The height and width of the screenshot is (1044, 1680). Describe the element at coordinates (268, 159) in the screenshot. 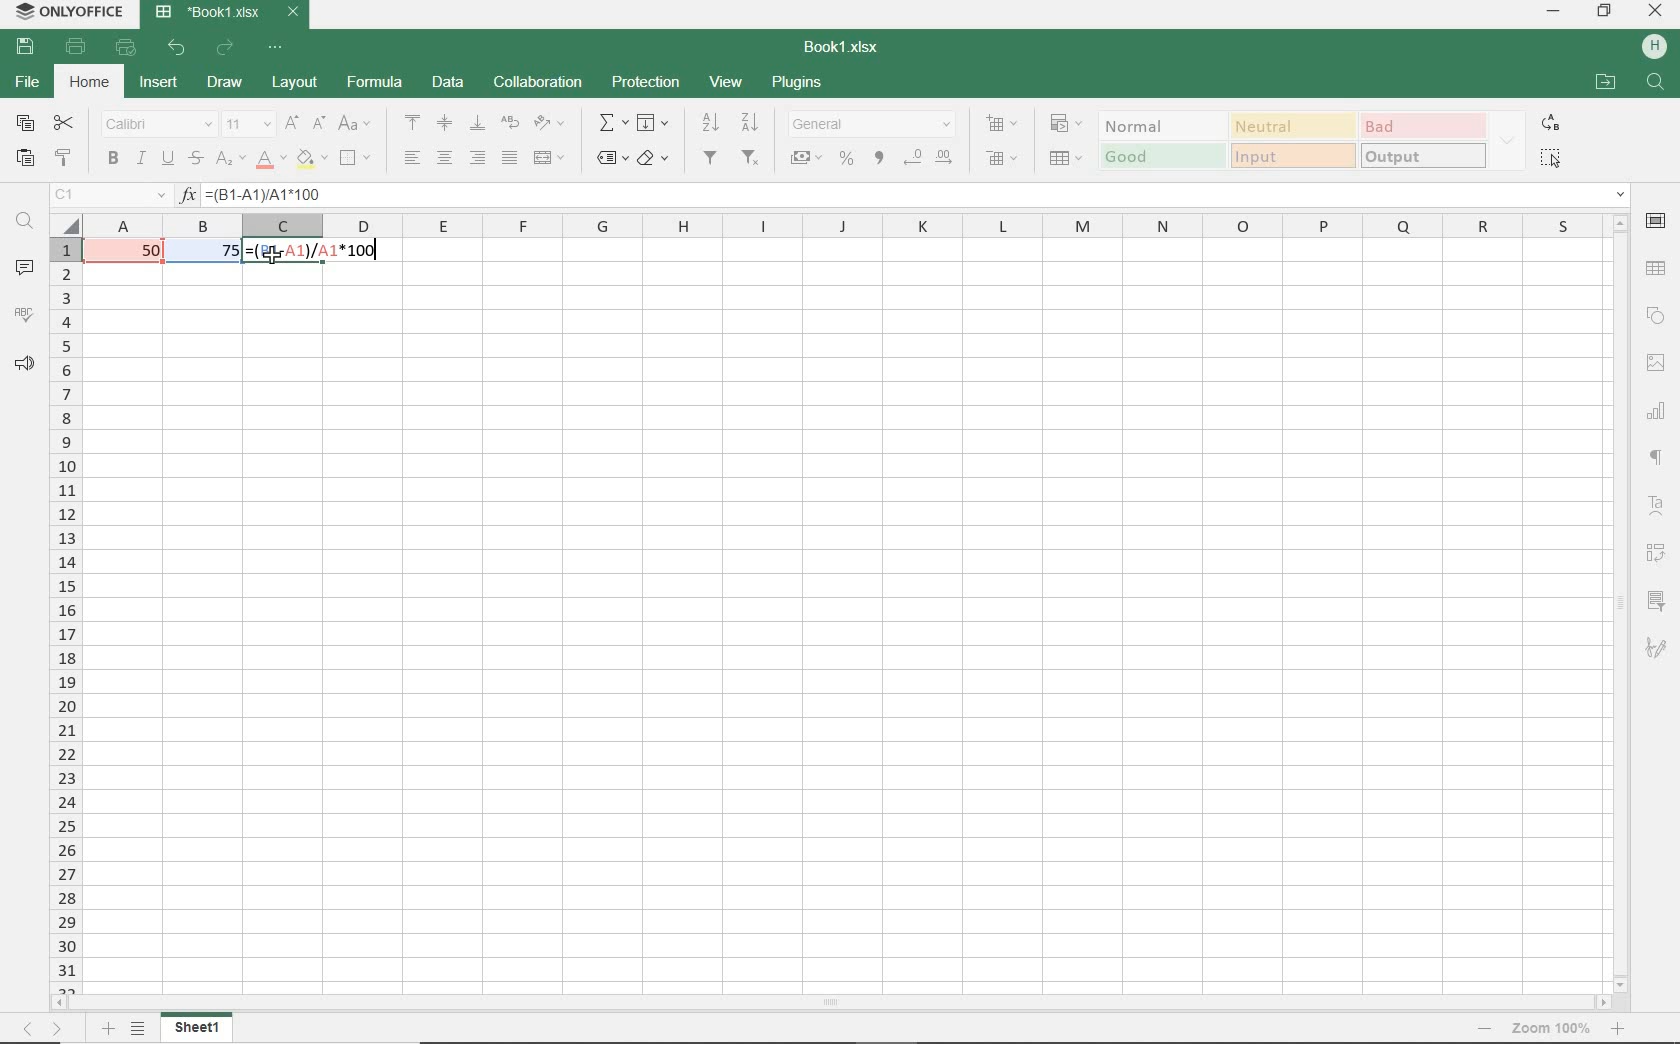

I see `font color` at that location.